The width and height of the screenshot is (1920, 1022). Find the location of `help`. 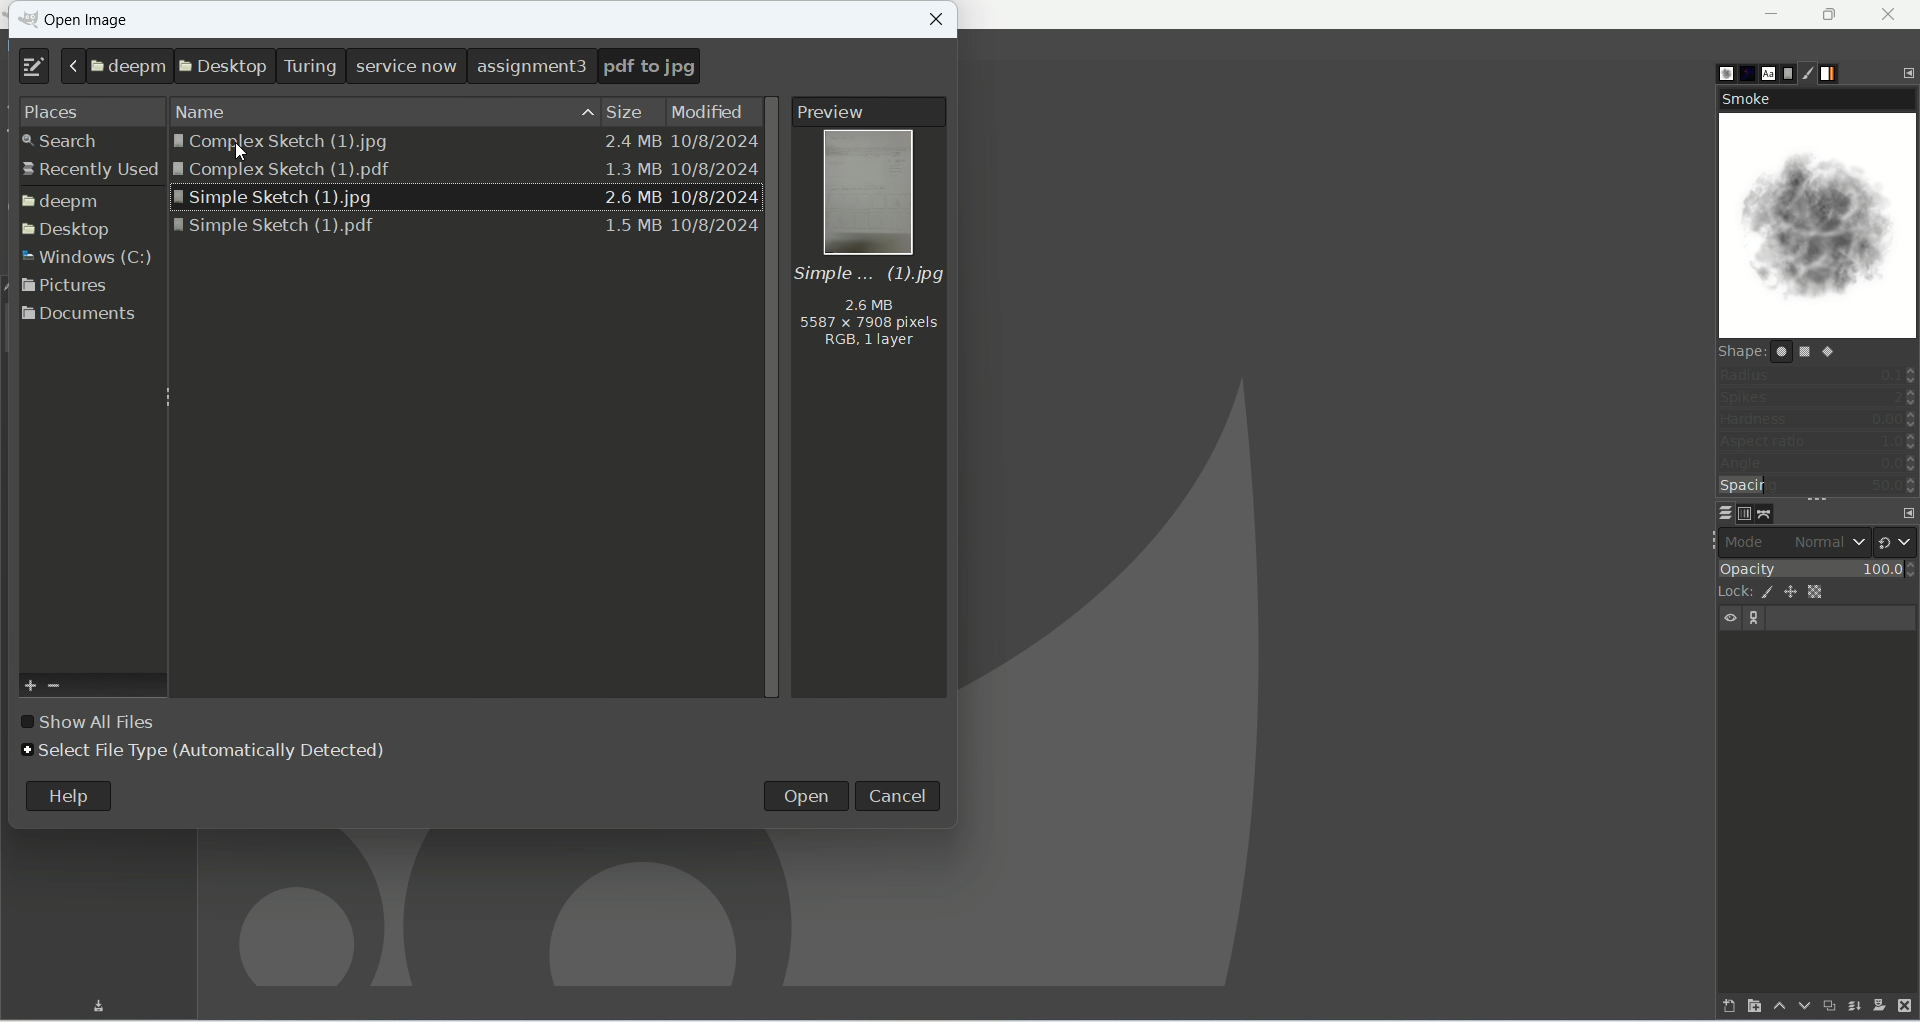

help is located at coordinates (69, 797).